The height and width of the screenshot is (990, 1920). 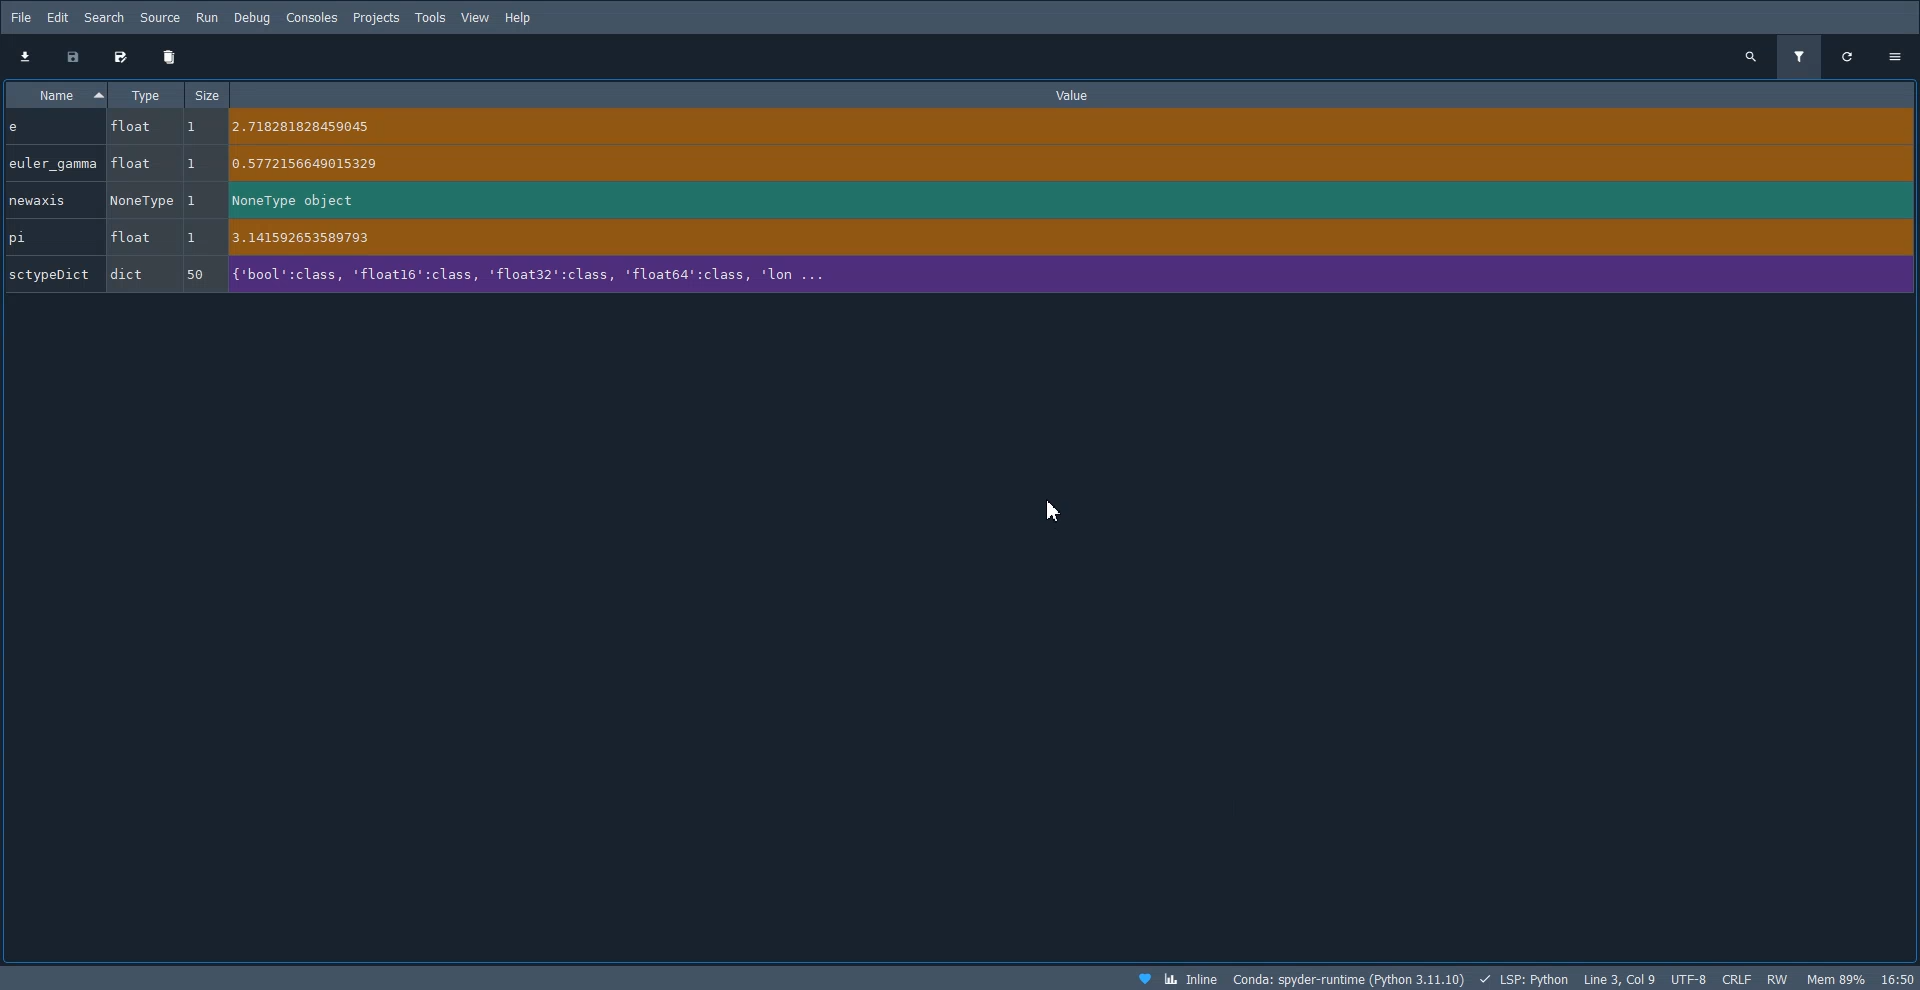 I want to click on UTF-8, so click(x=1691, y=978).